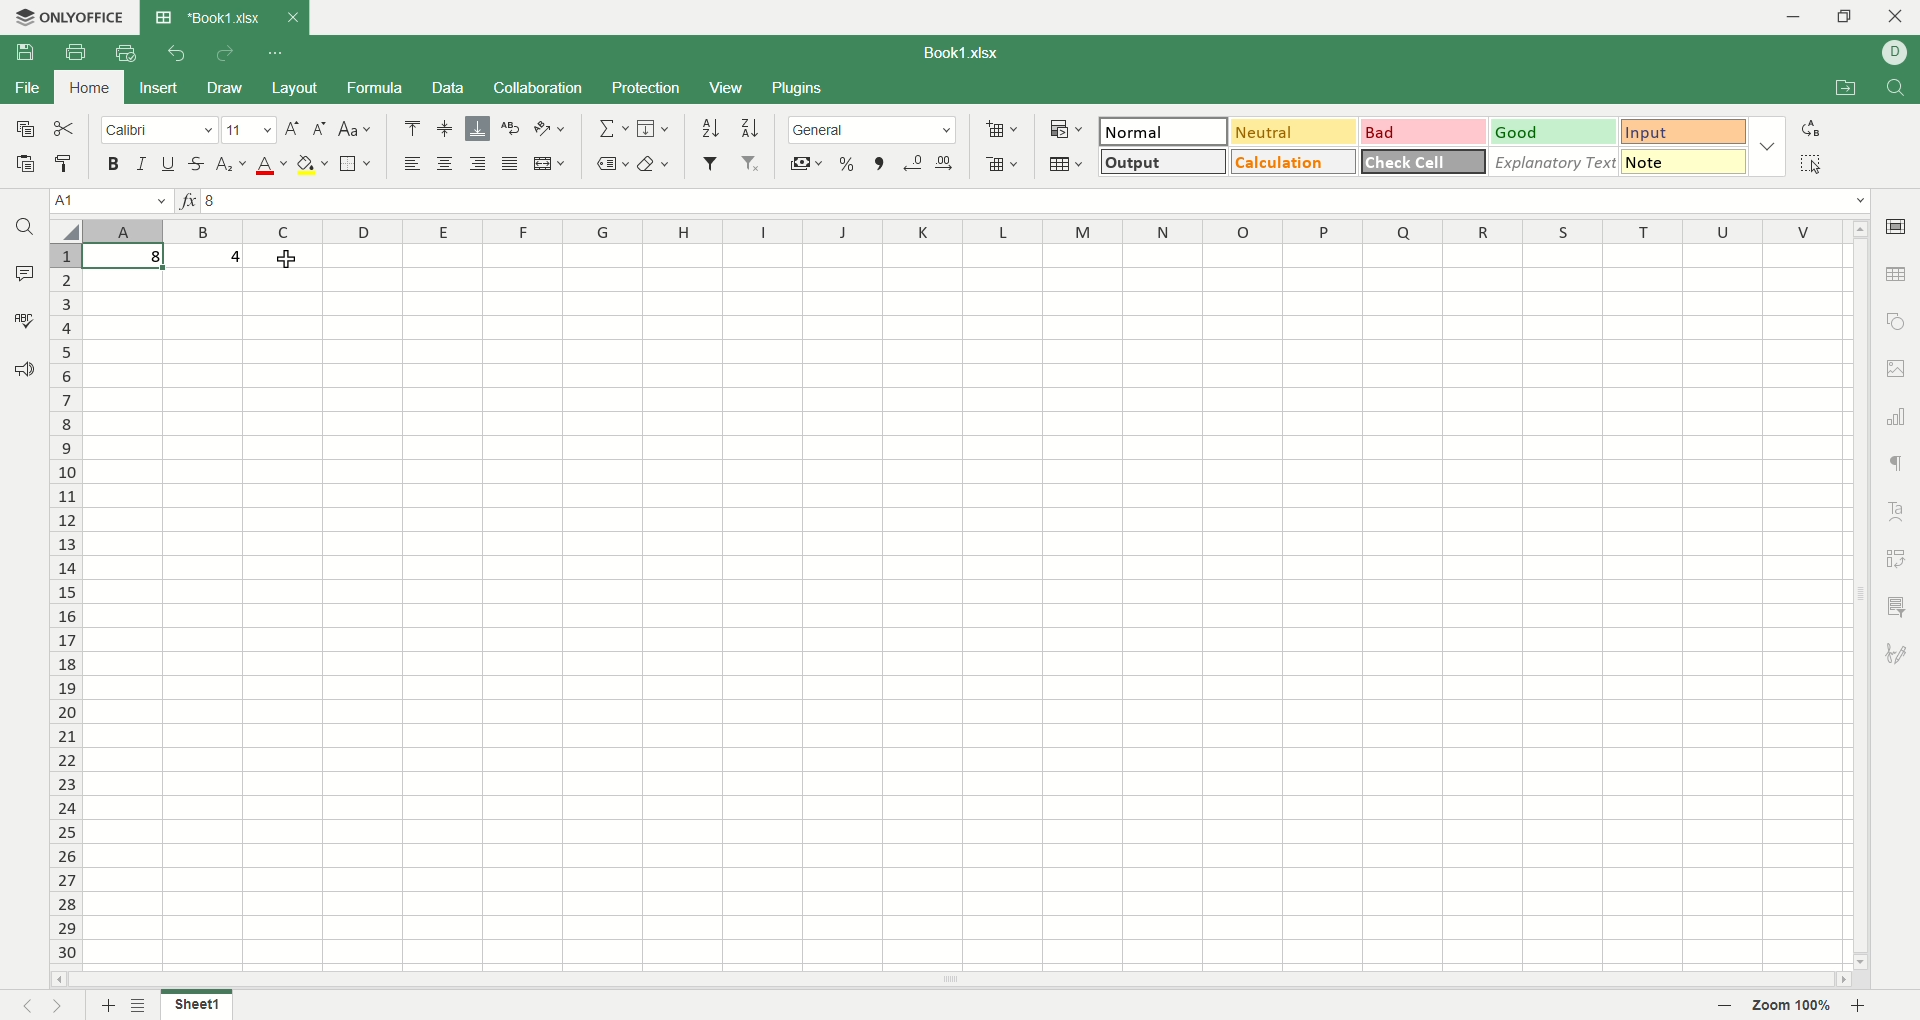 Image resolution: width=1920 pixels, height=1020 pixels. What do you see at coordinates (611, 164) in the screenshot?
I see `named ranges` at bounding box center [611, 164].